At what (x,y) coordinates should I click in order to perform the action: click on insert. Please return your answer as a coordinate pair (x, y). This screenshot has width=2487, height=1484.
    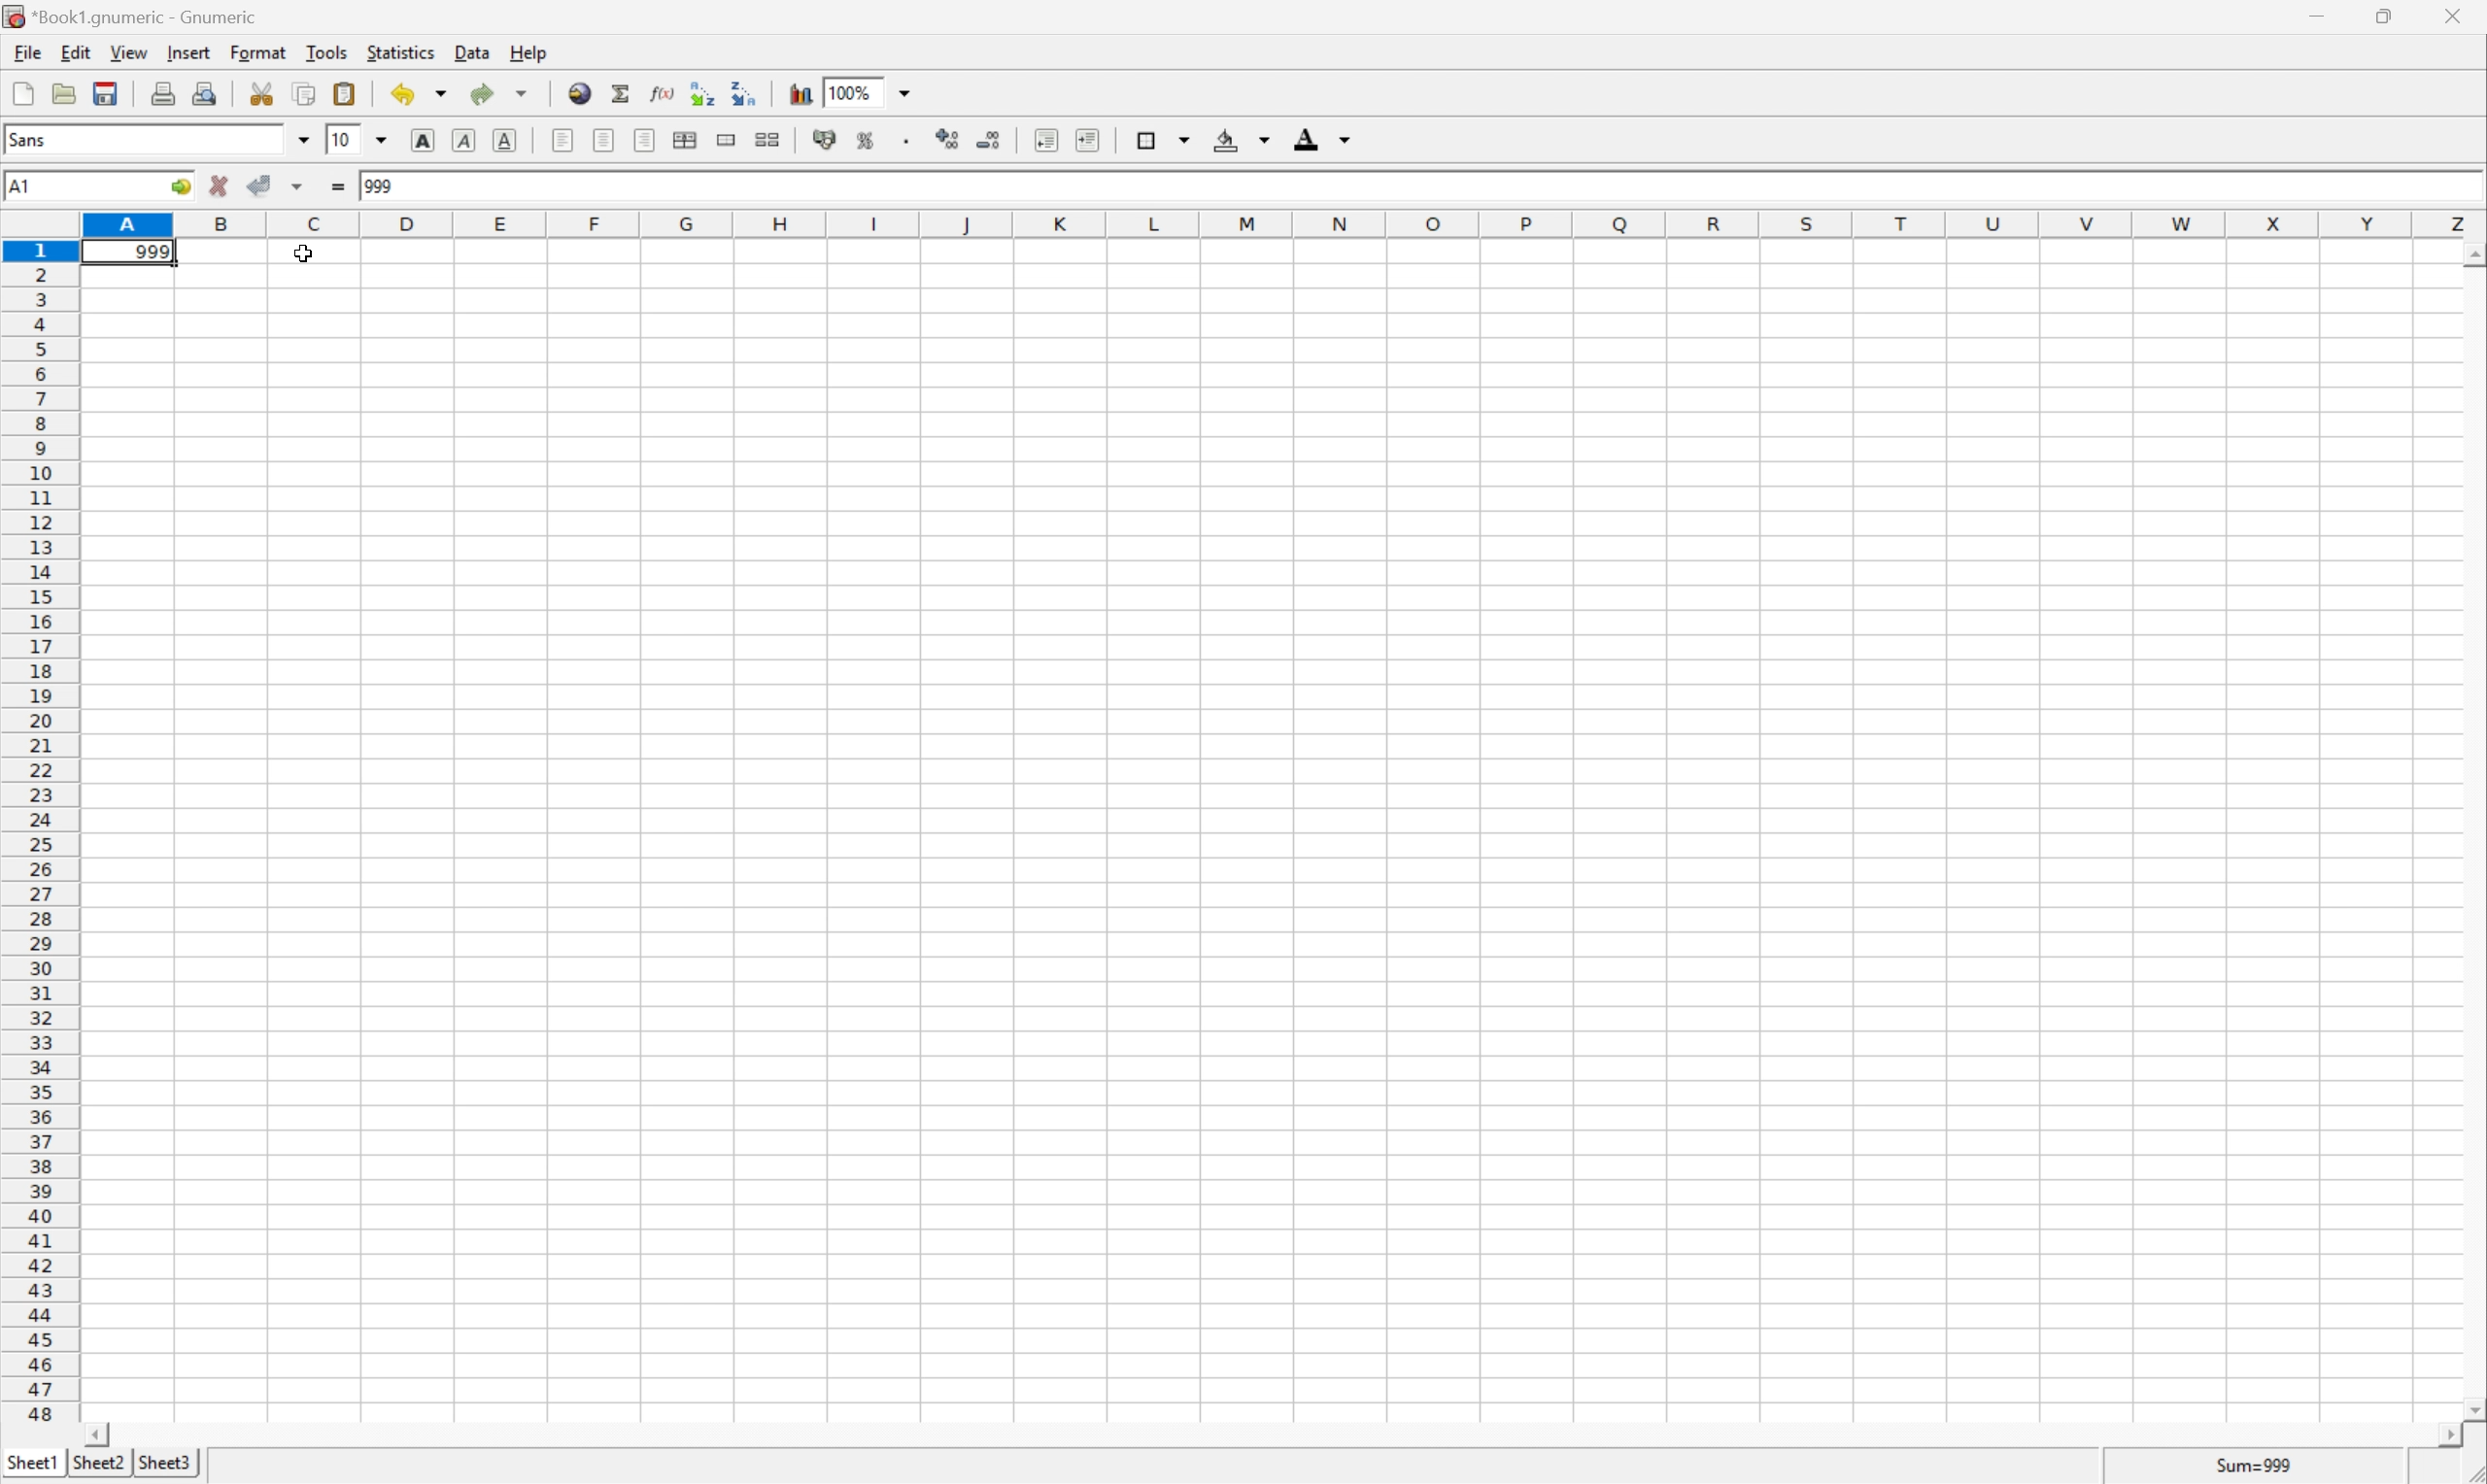
    Looking at the image, I should click on (188, 55).